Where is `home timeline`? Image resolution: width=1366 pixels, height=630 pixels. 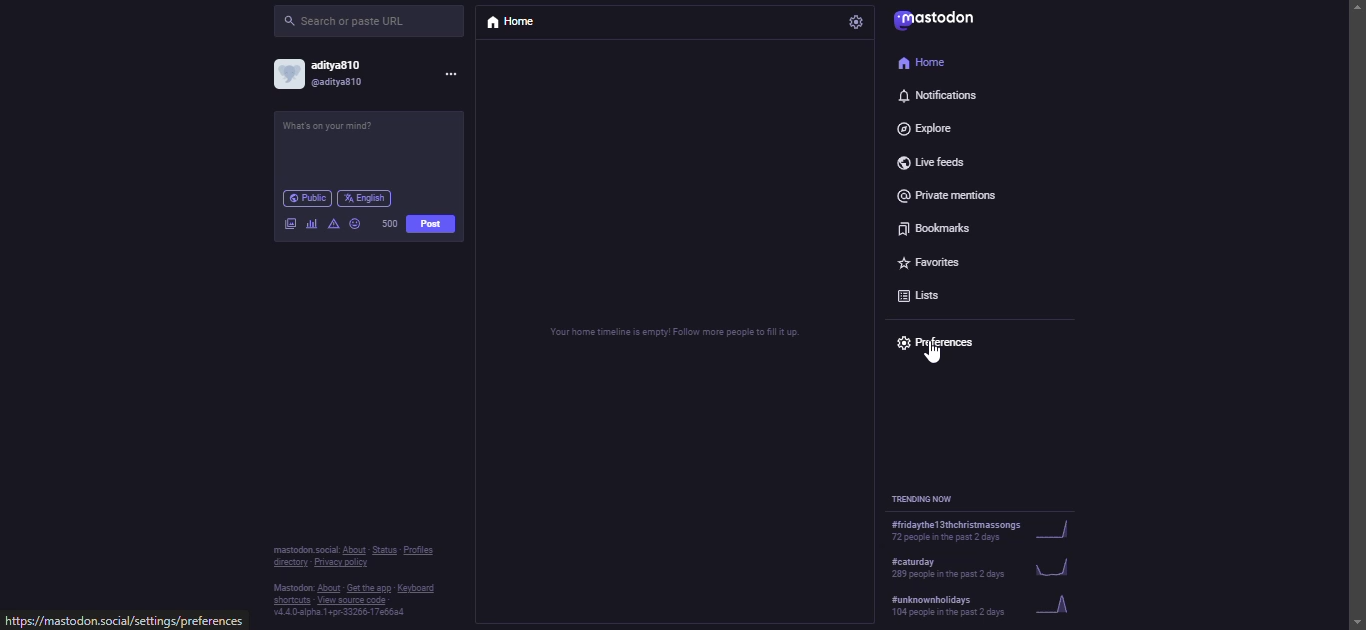
home timeline is located at coordinates (670, 335).